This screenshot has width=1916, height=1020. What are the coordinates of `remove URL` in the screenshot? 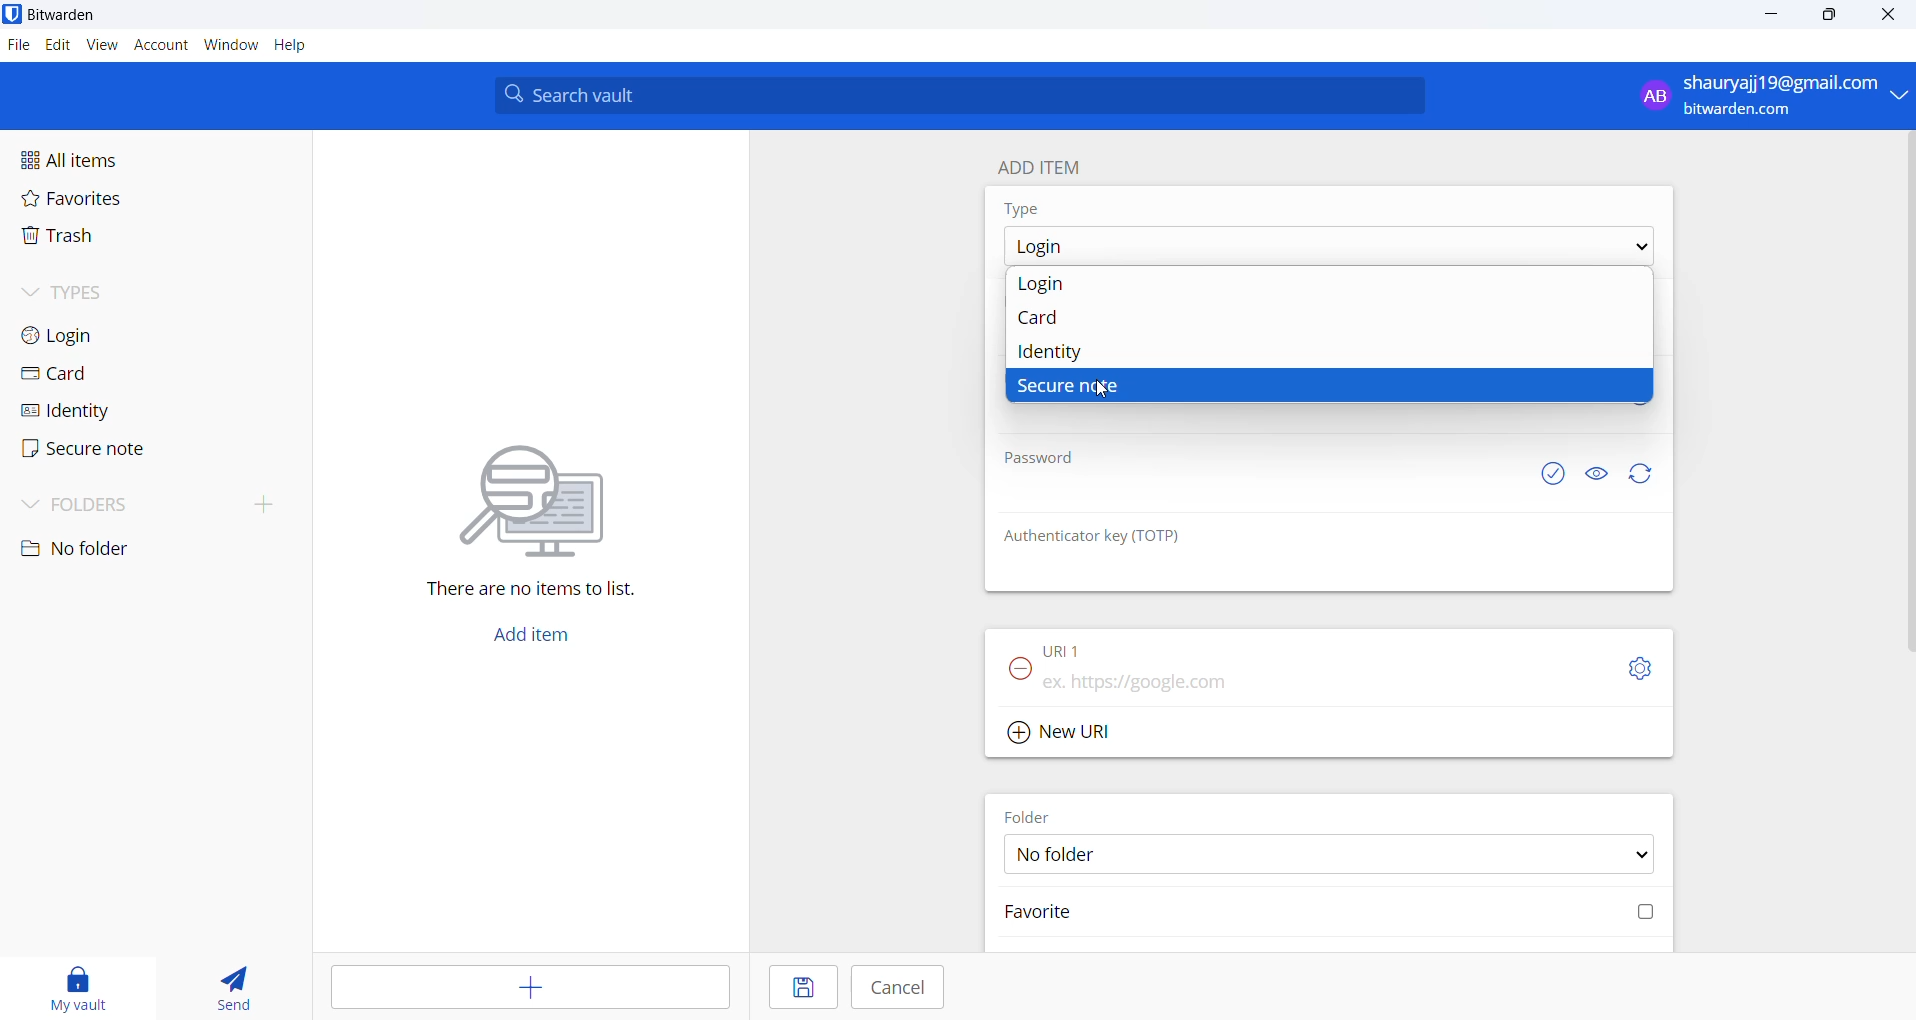 It's located at (1016, 670).